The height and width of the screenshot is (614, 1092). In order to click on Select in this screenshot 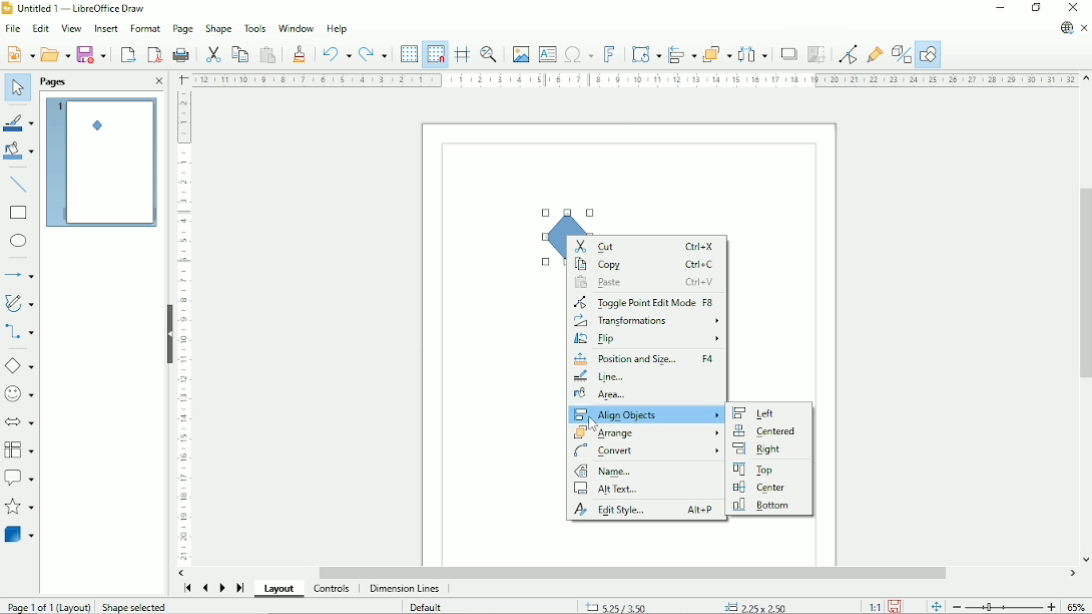, I will do `click(17, 88)`.